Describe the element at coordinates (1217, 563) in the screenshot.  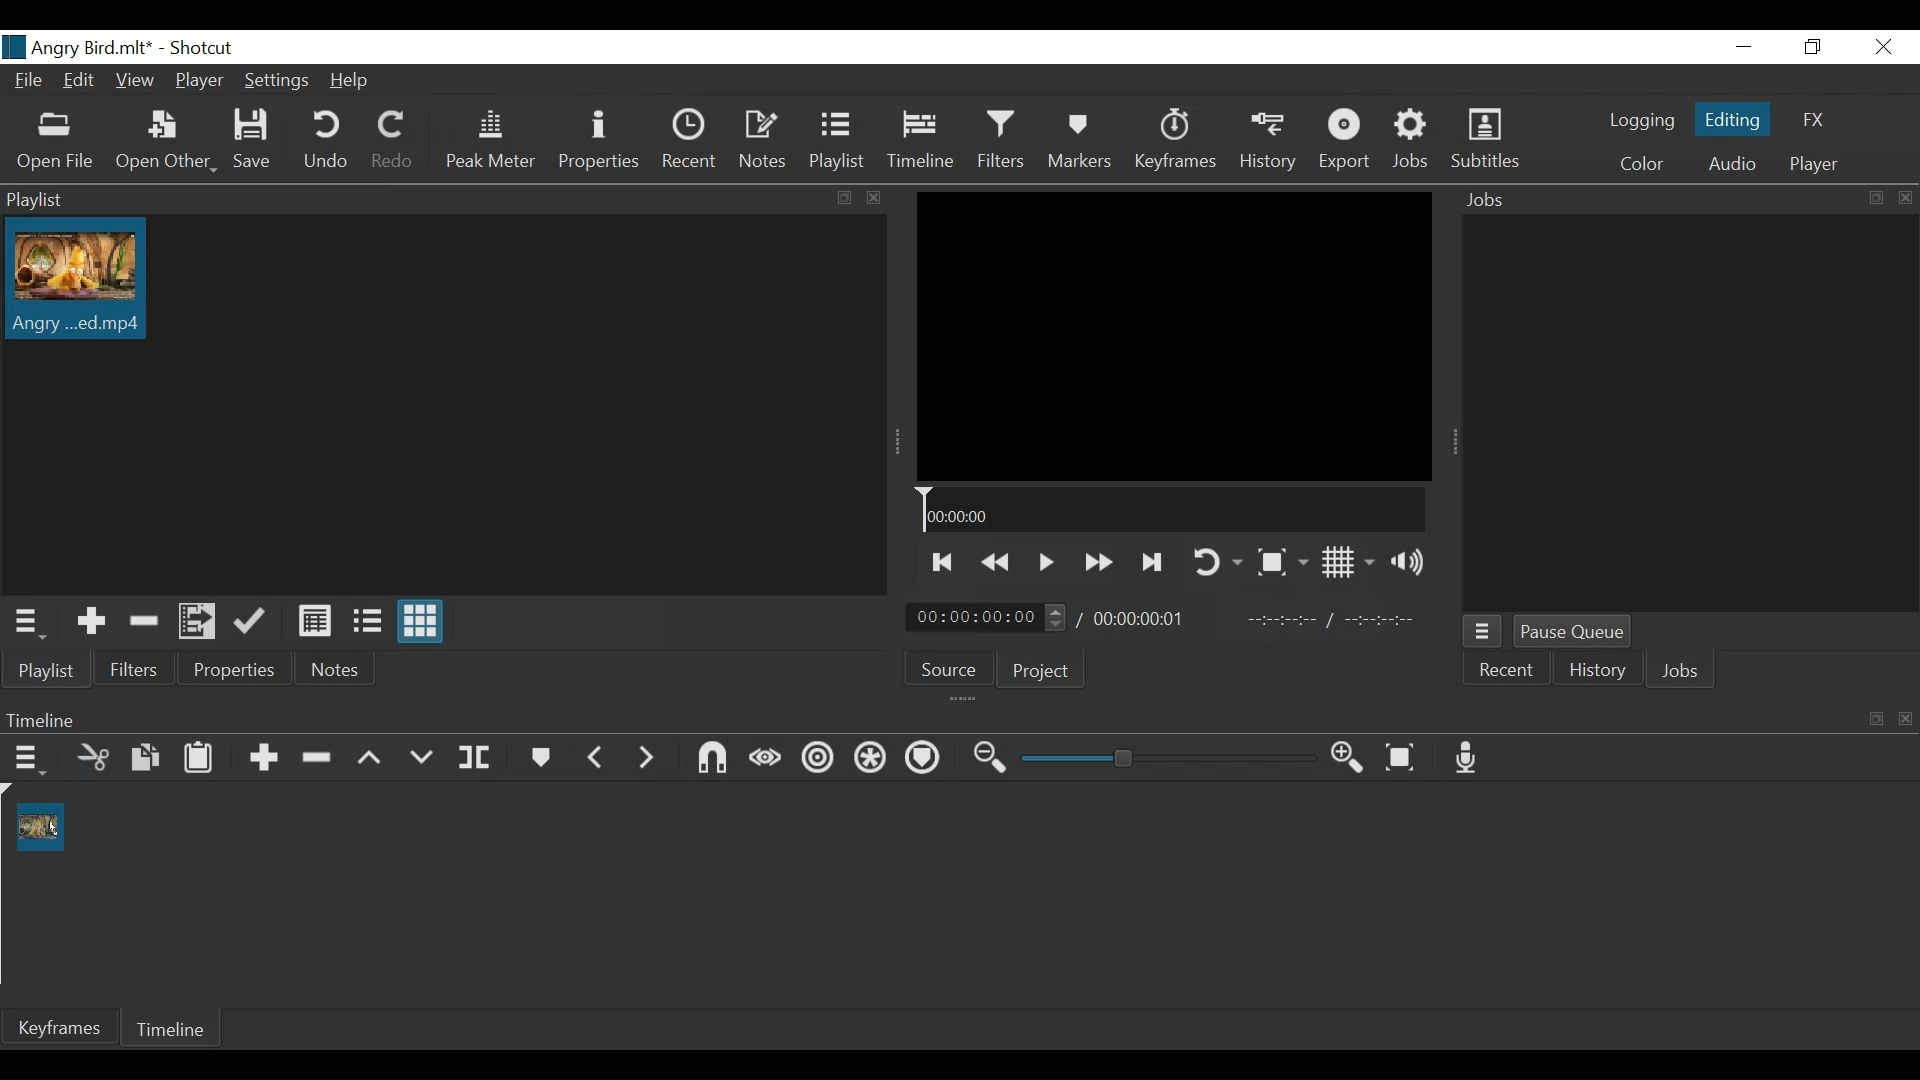
I see `Toggle player looping` at that location.